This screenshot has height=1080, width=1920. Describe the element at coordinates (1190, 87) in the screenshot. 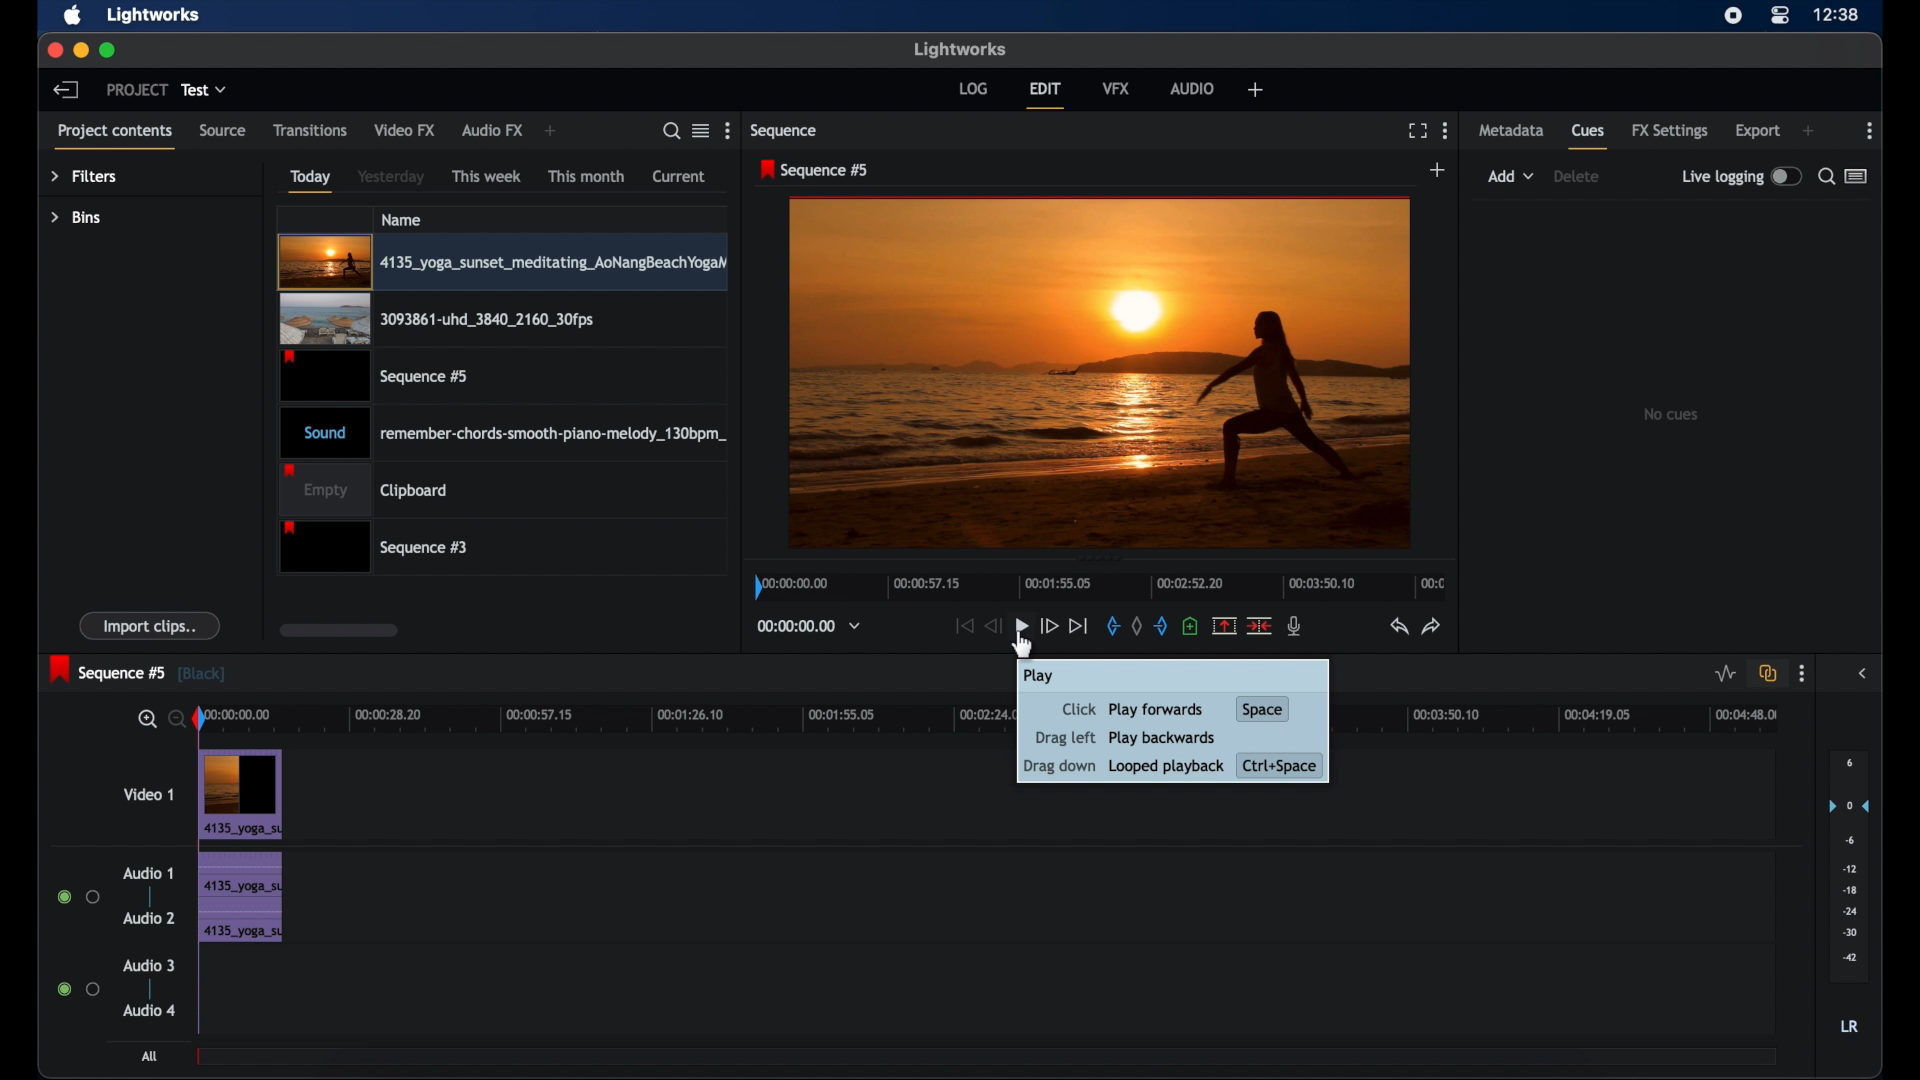

I see `audio` at that location.